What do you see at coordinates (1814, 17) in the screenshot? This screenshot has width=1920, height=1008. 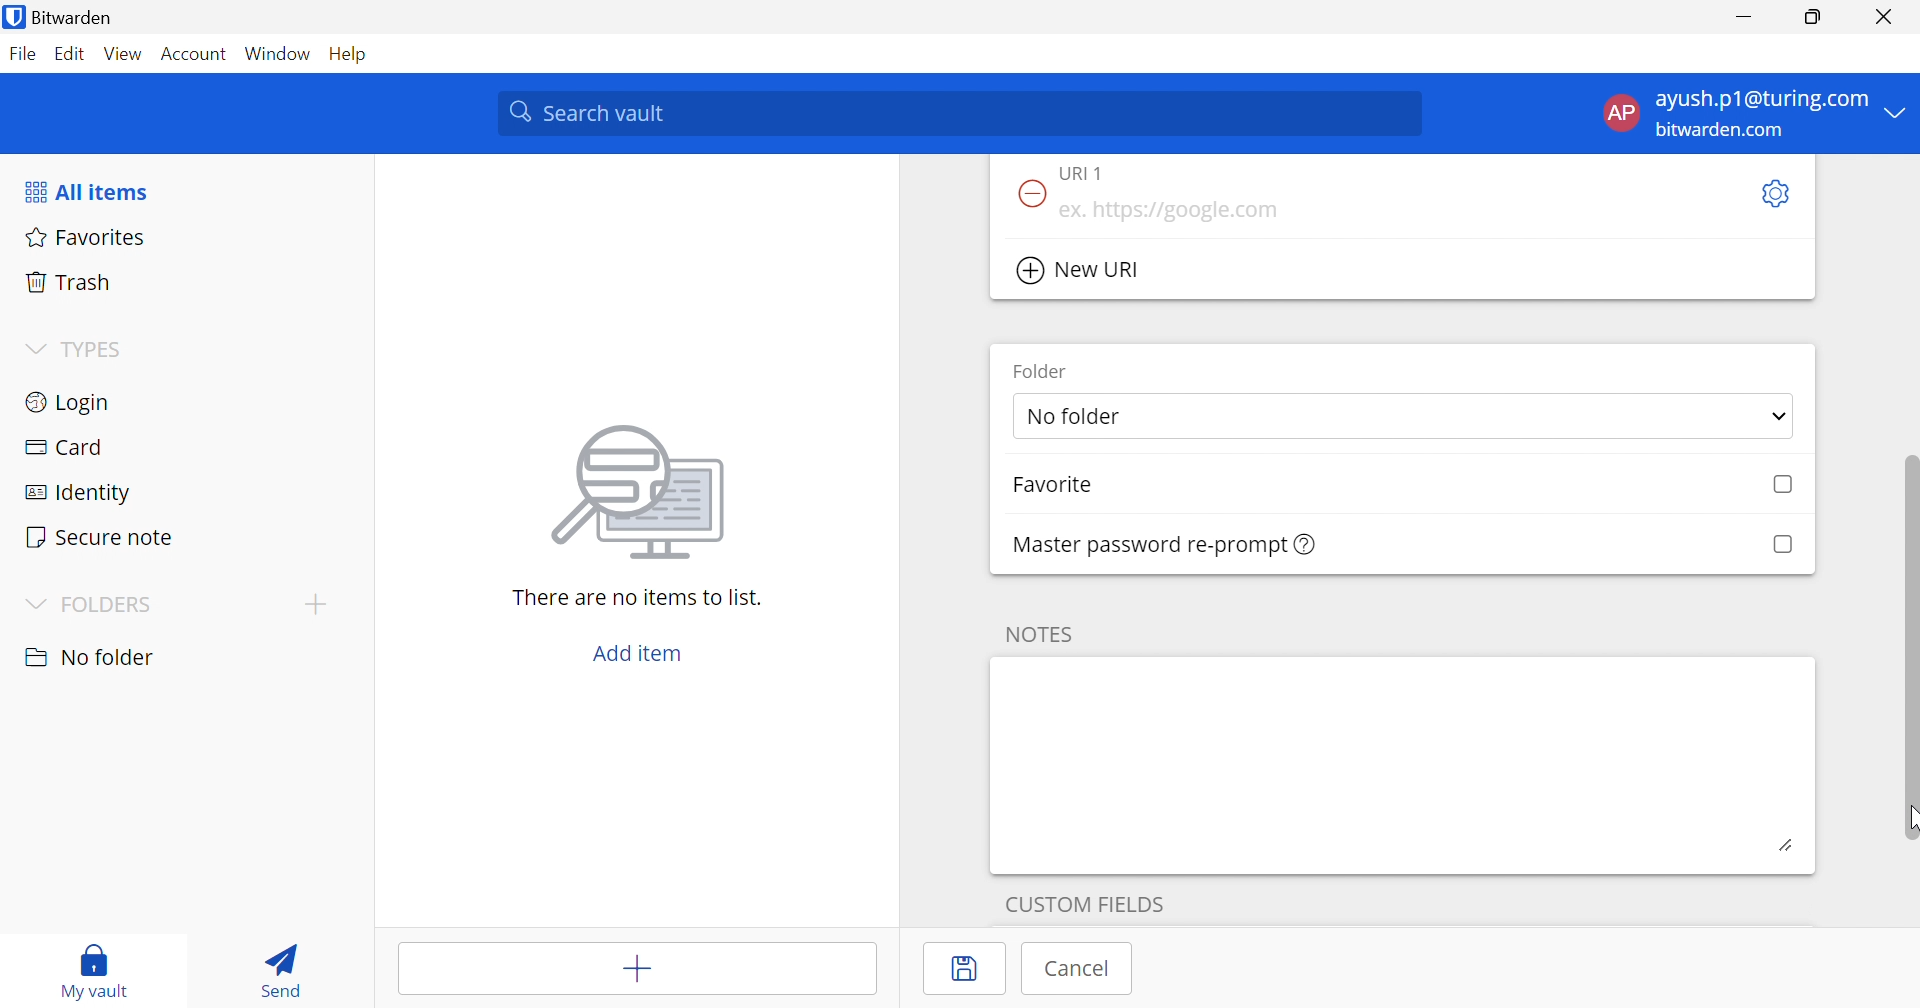 I see `Restore Down` at bounding box center [1814, 17].